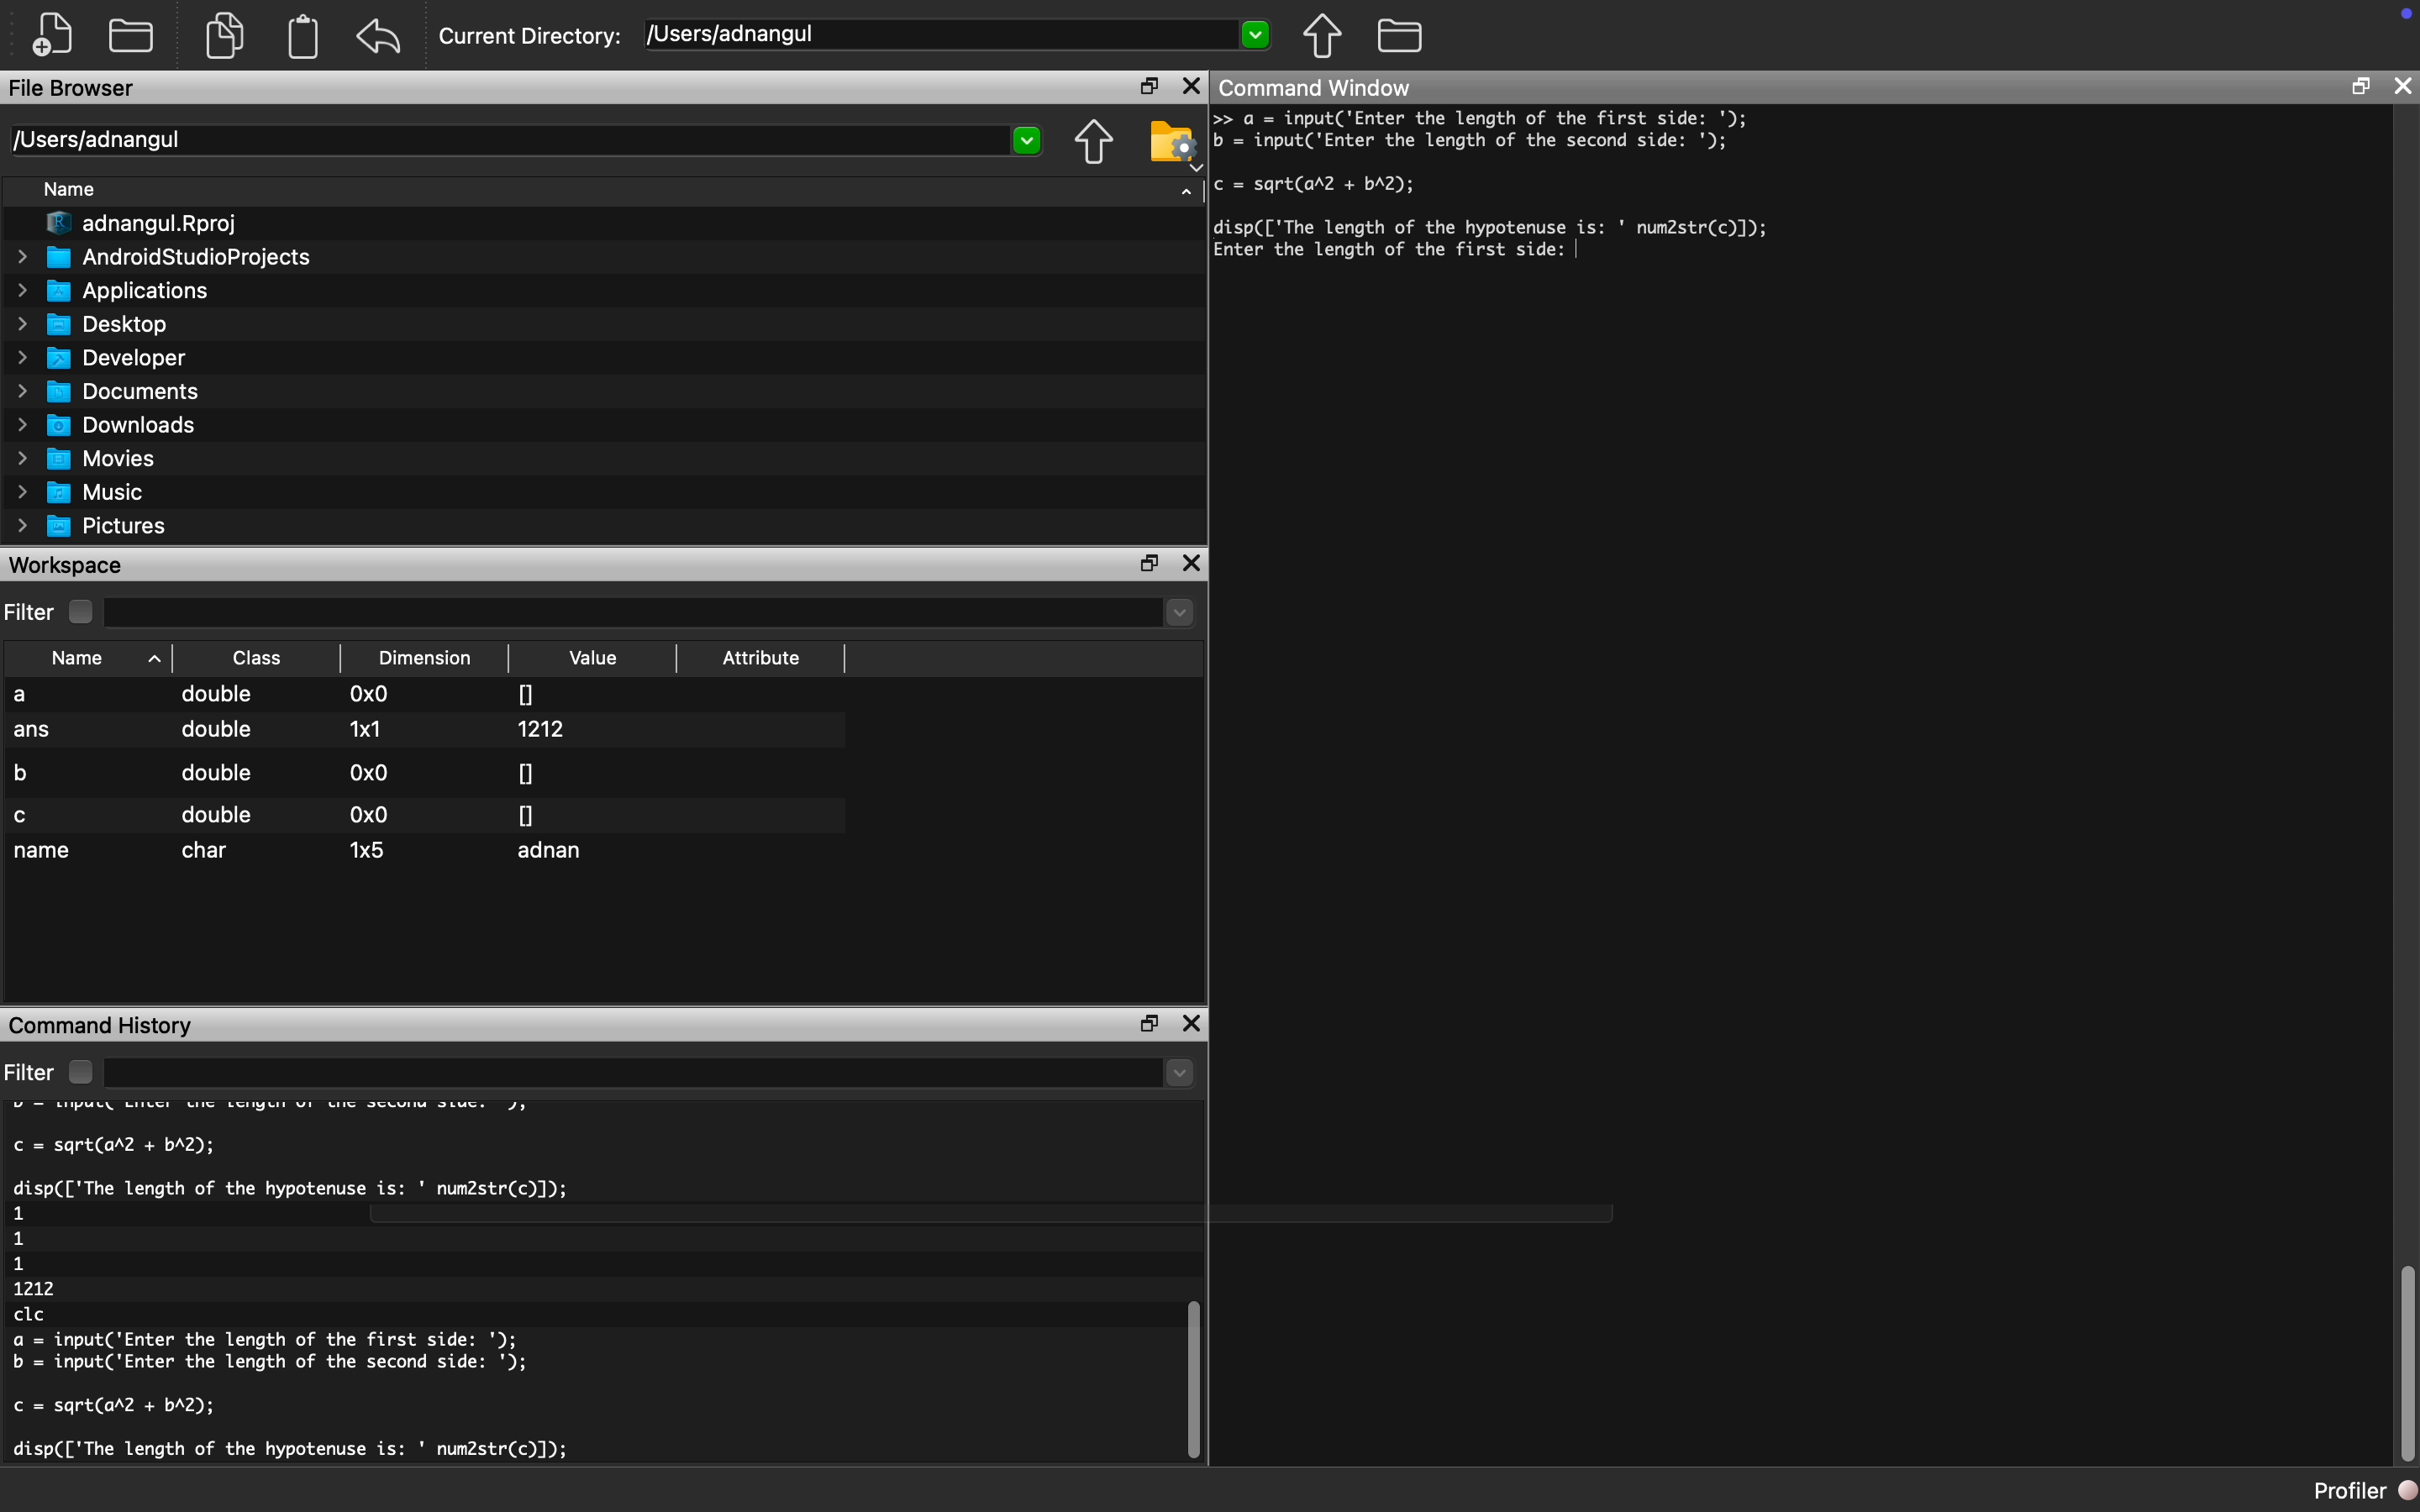 This screenshot has width=2420, height=1512. What do you see at coordinates (653, 613) in the screenshot?
I see `dropdown` at bounding box center [653, 613].